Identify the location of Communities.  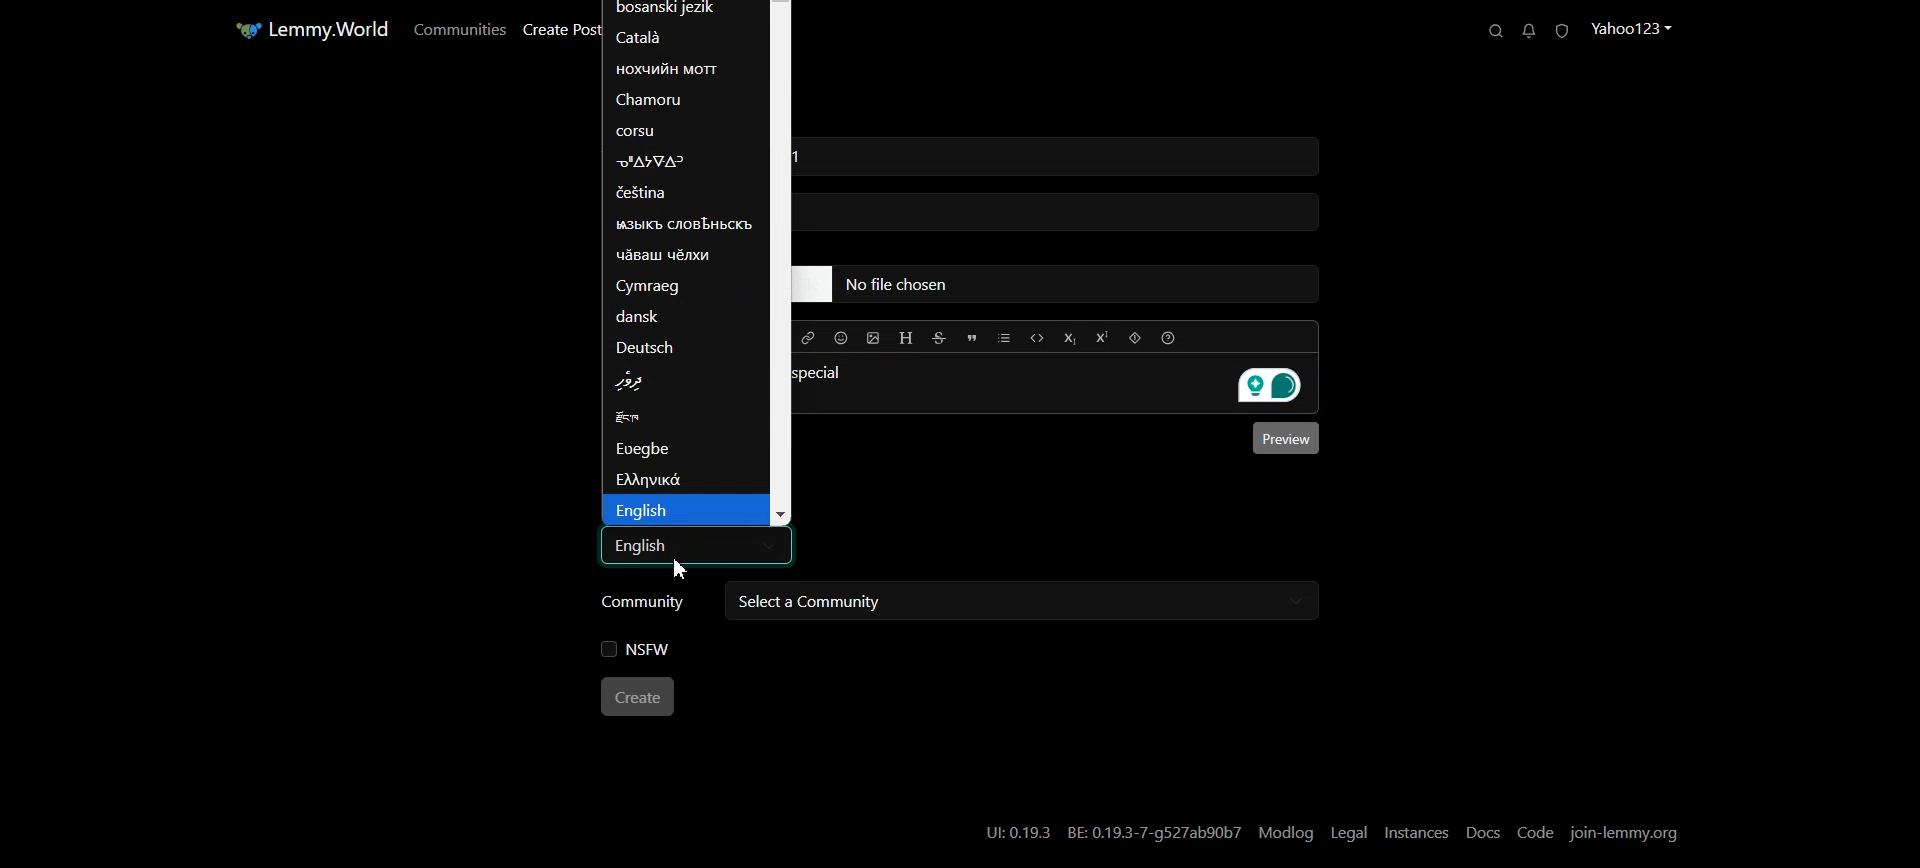
(457, 29).